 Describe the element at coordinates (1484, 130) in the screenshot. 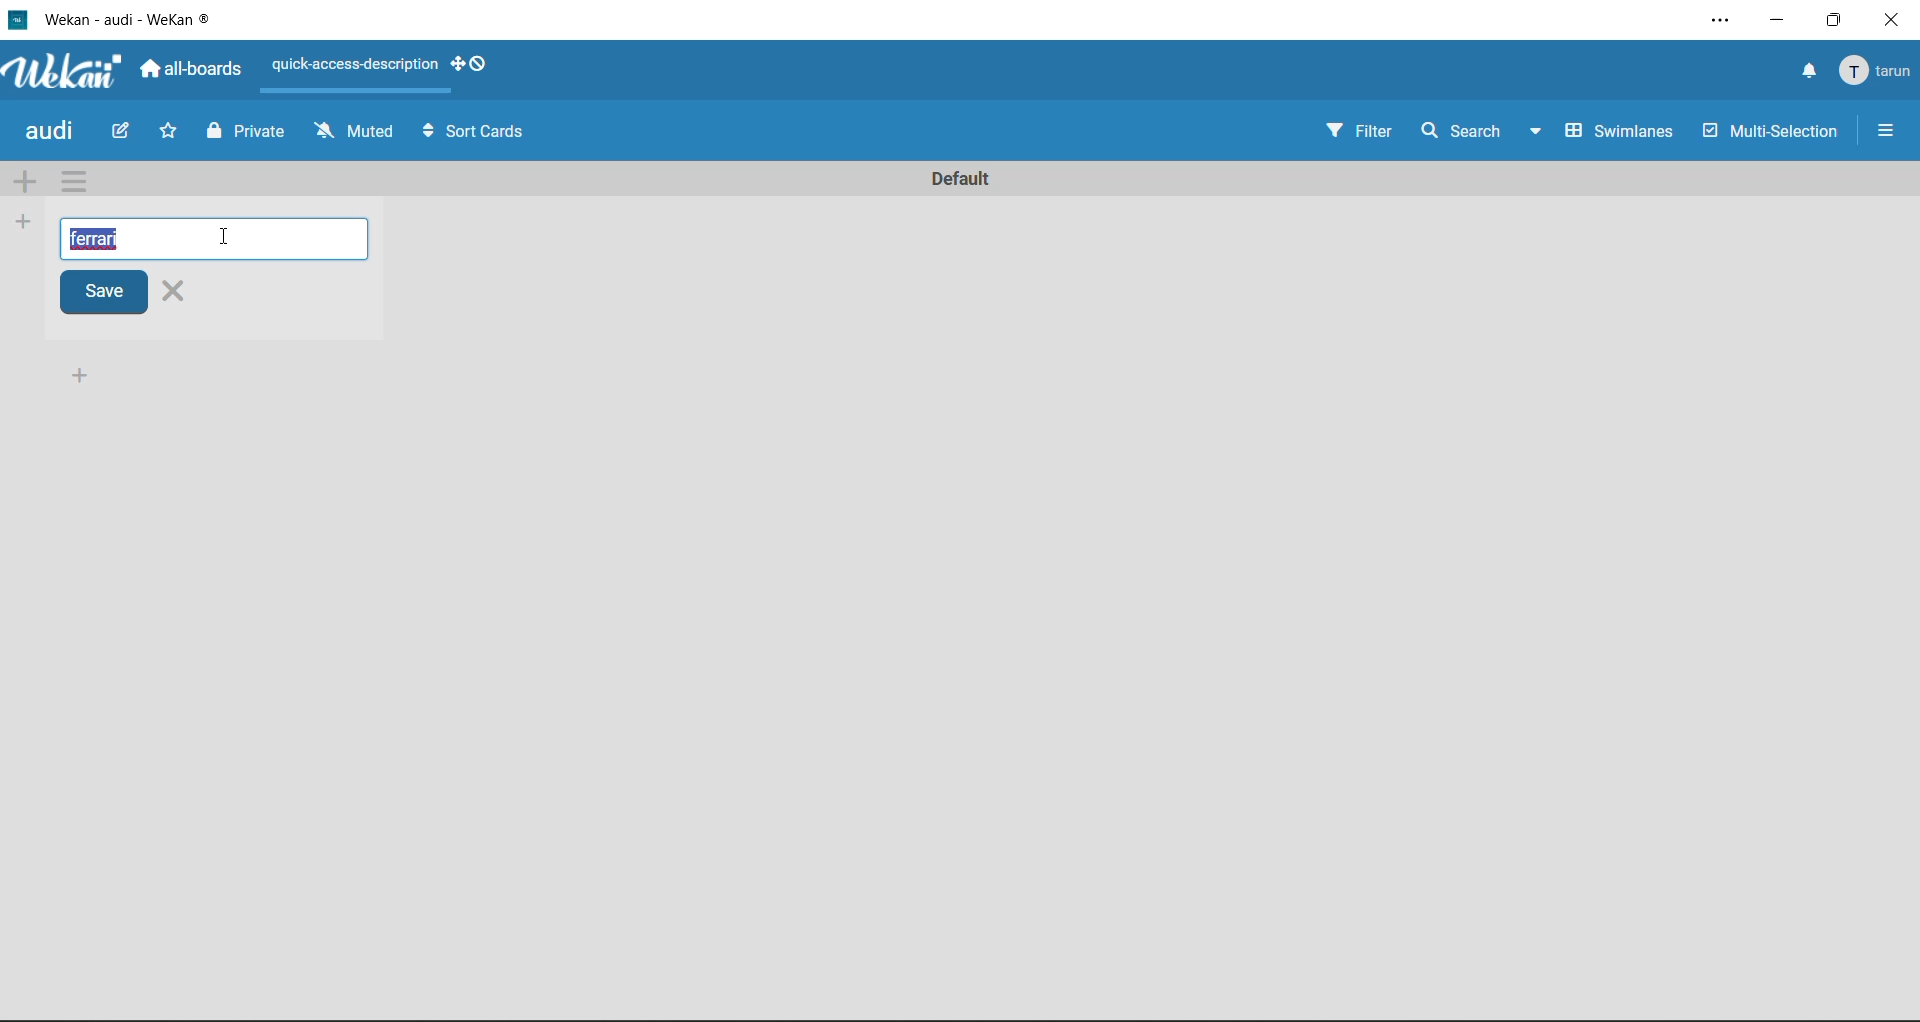

I see `Search` at that location.